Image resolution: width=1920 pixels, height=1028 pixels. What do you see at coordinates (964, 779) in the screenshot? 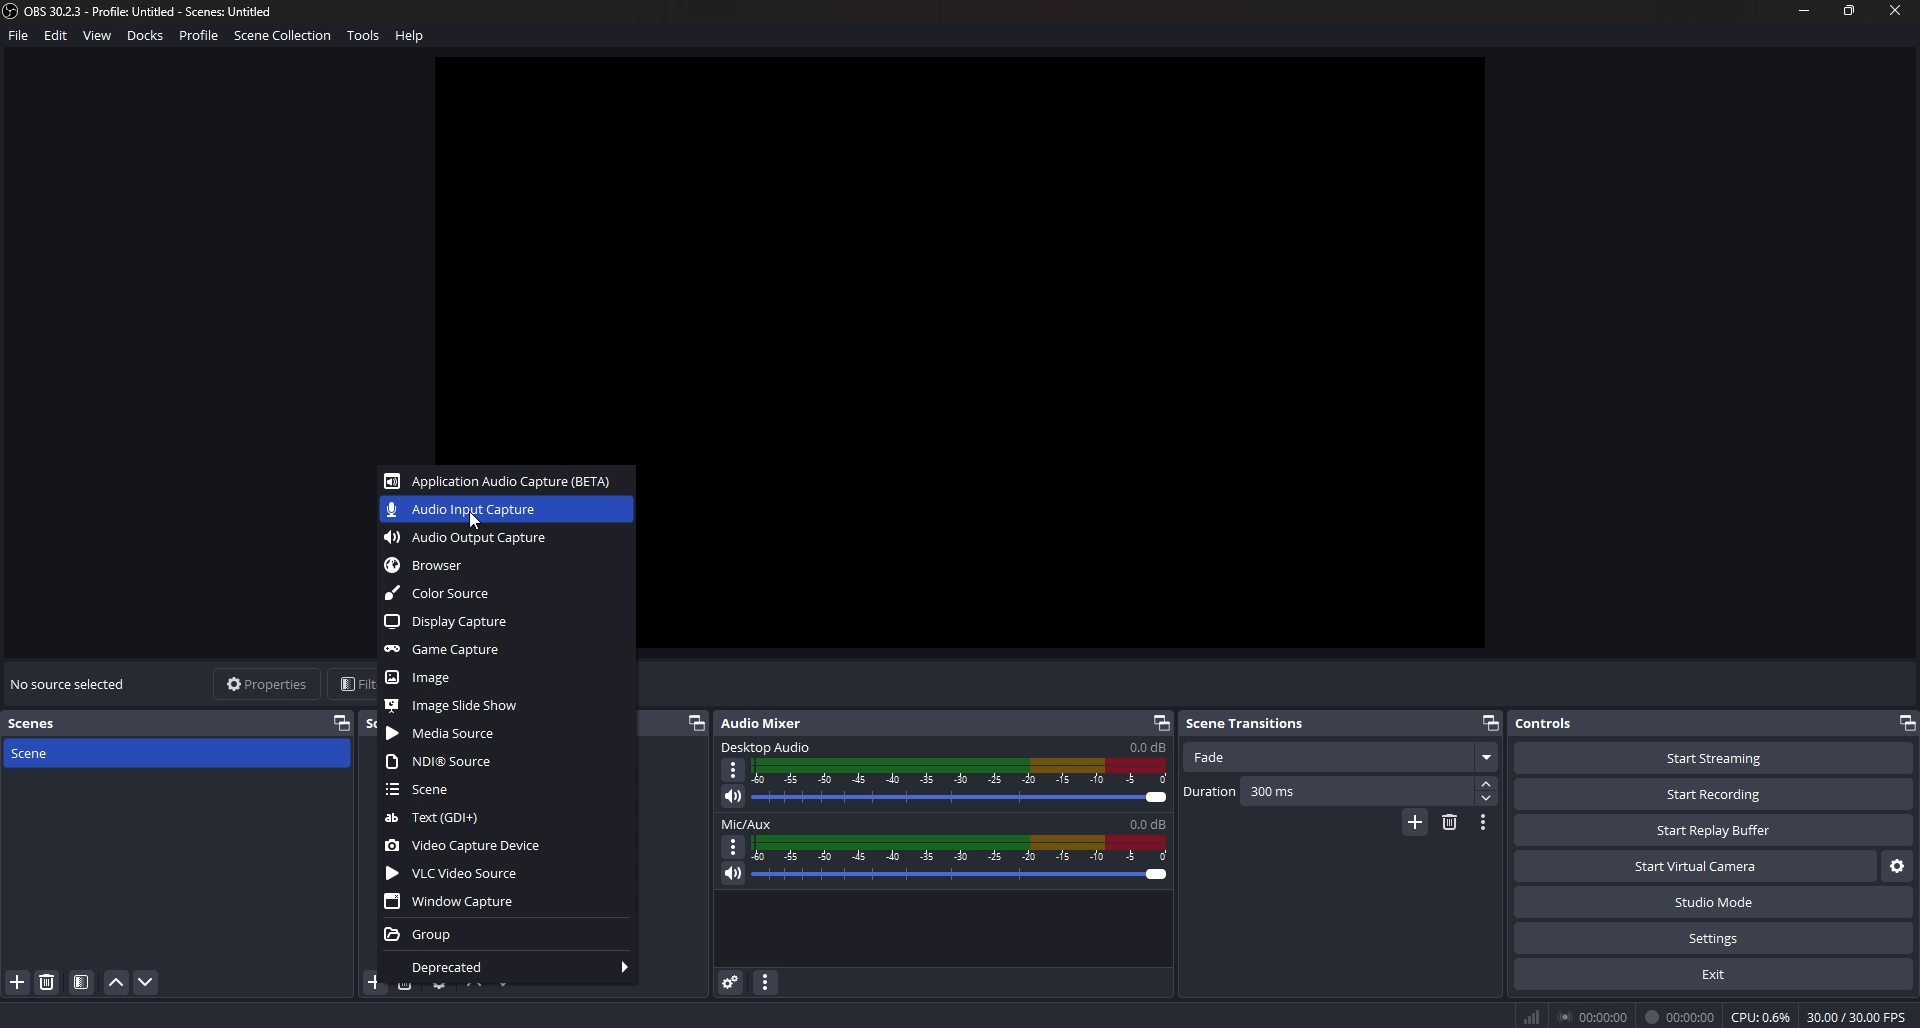
I see `volume adjust` at bounding box center [964, 779].